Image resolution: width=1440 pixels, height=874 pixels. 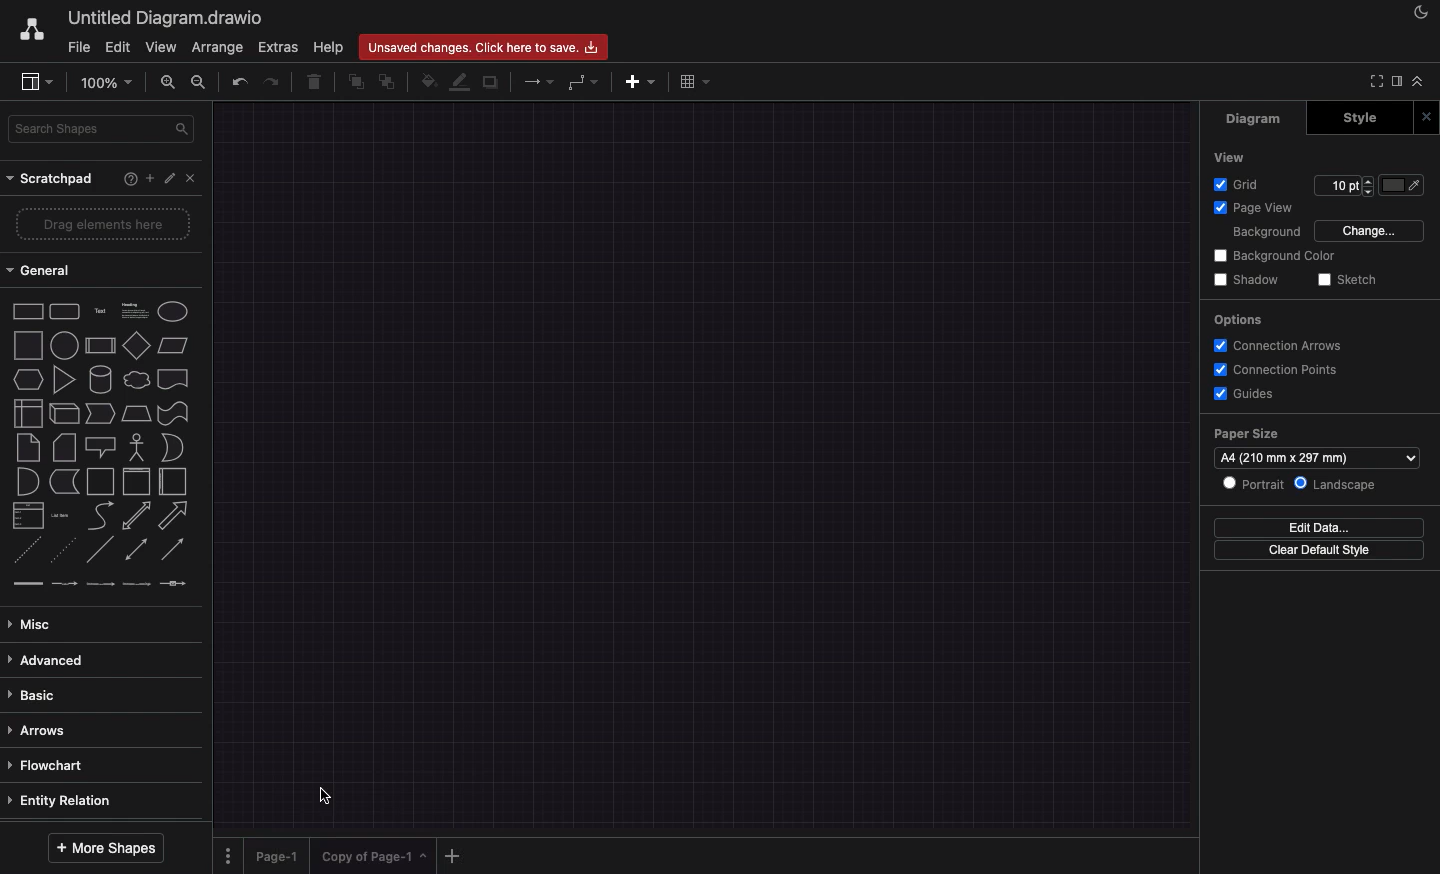 What do you see at coordinates (107, 84) in the screenshot?
I see `100%` at bounding box center [107, 84].